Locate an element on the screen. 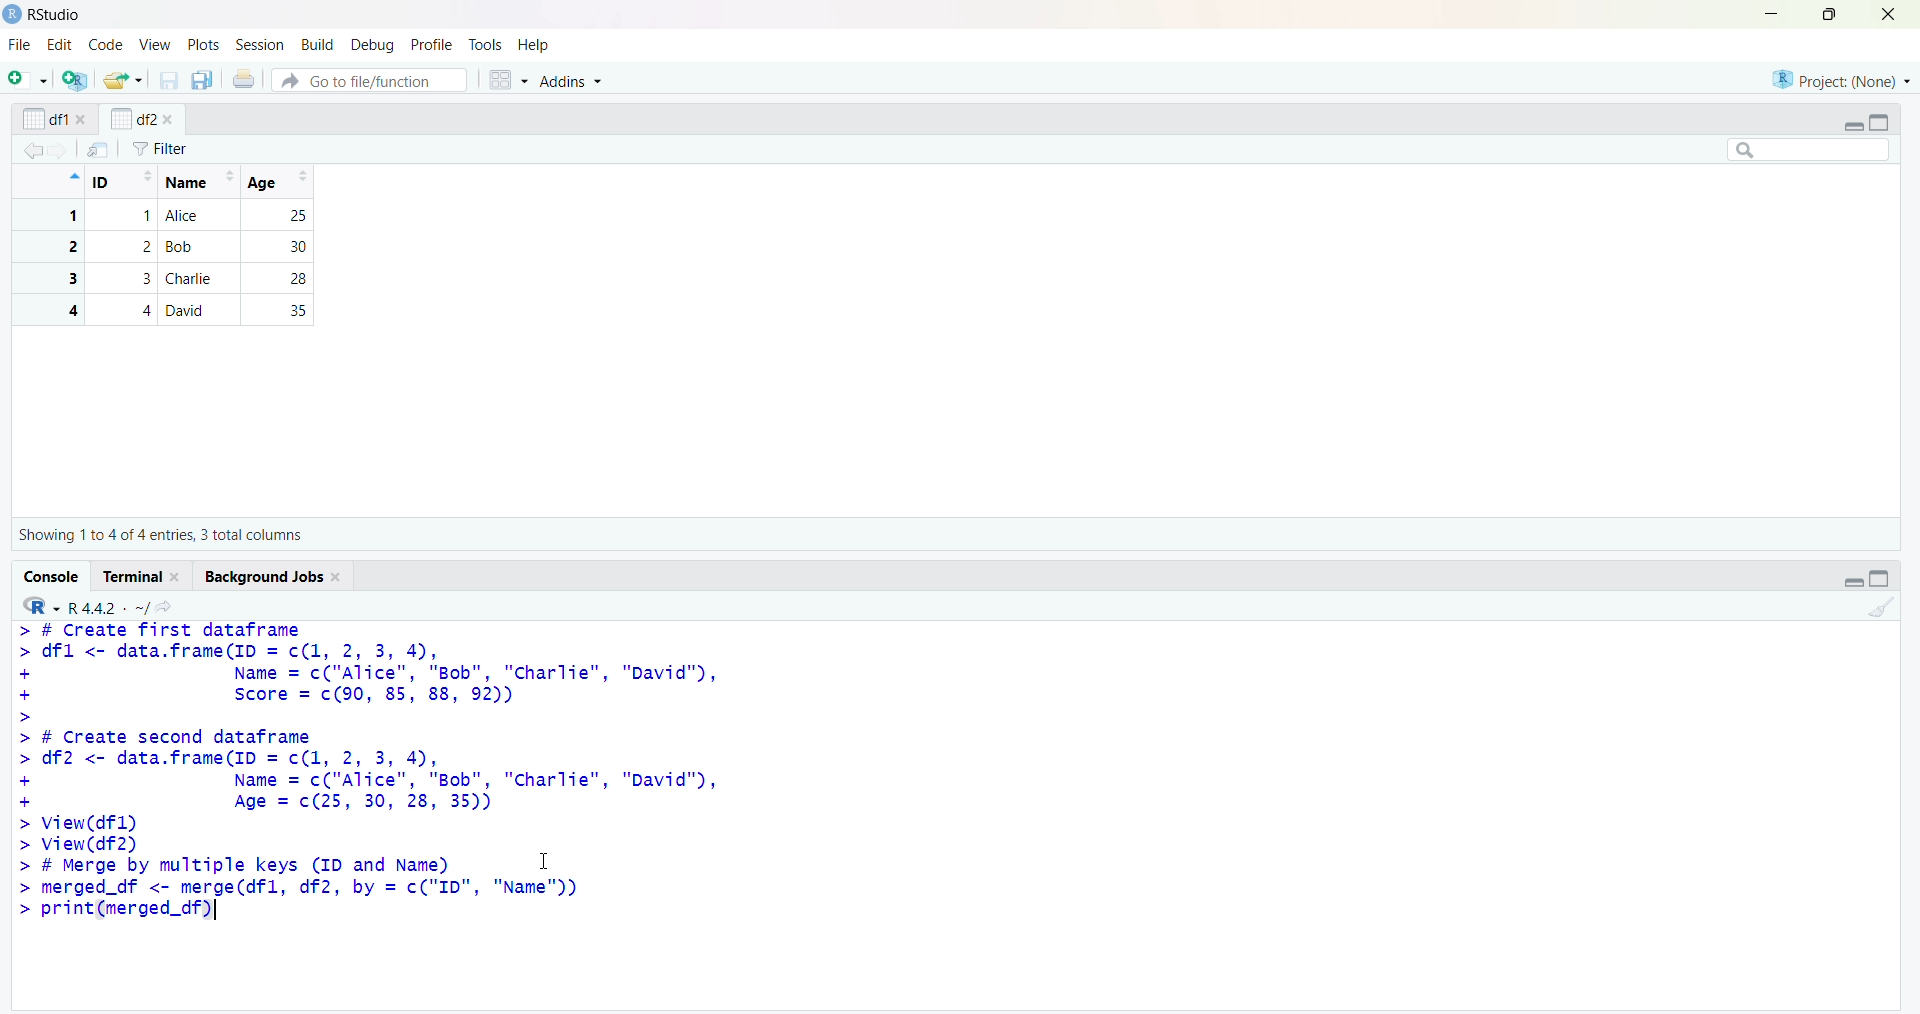  close is located at coordinates (168, 120).